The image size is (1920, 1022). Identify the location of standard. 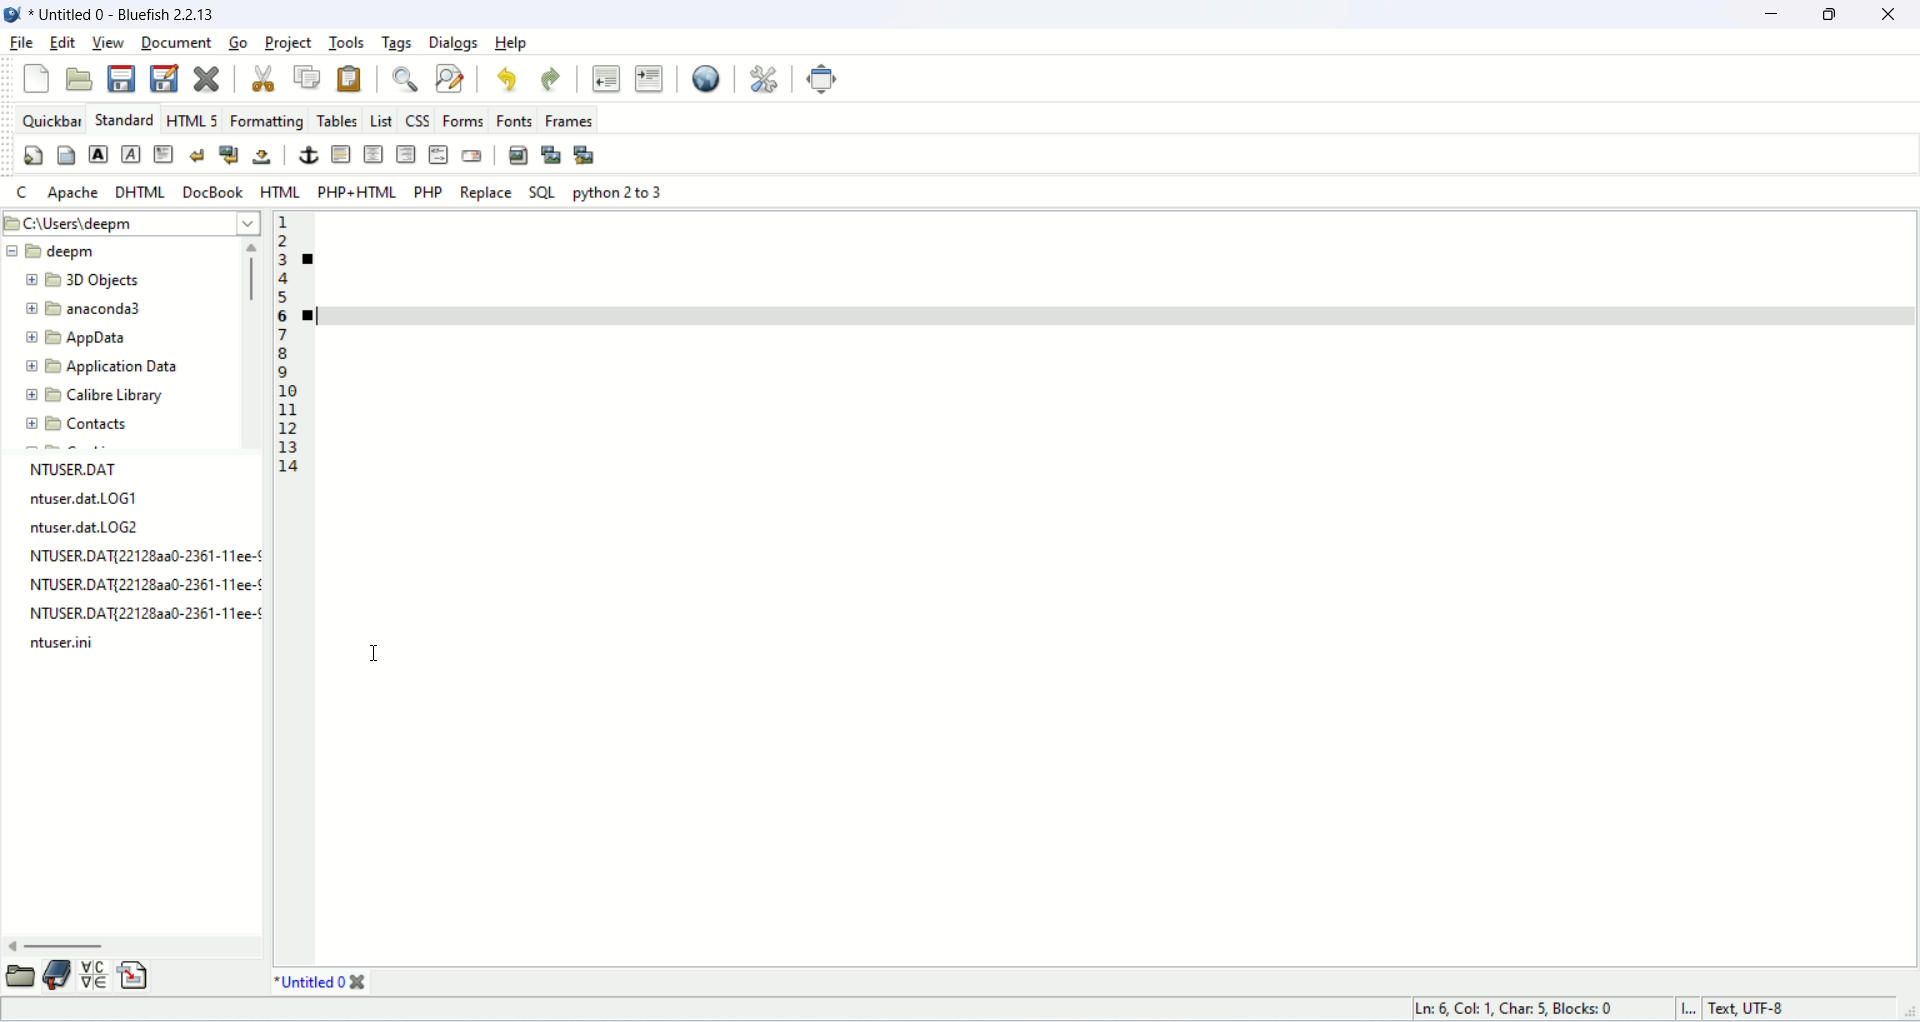
(123, 119).